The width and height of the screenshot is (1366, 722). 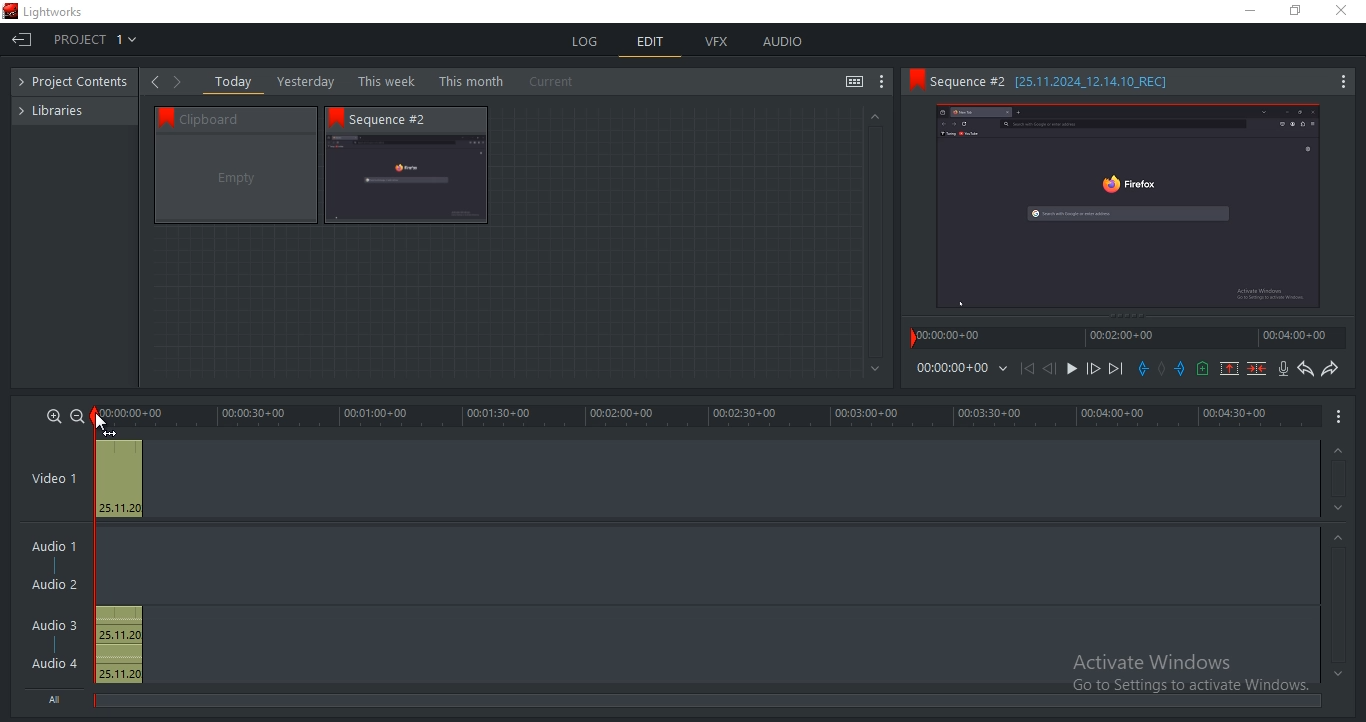 What do you see at coordinates (1203, 369) in the screenshot?
I see `add cue` at bounding box center [1203, 369].